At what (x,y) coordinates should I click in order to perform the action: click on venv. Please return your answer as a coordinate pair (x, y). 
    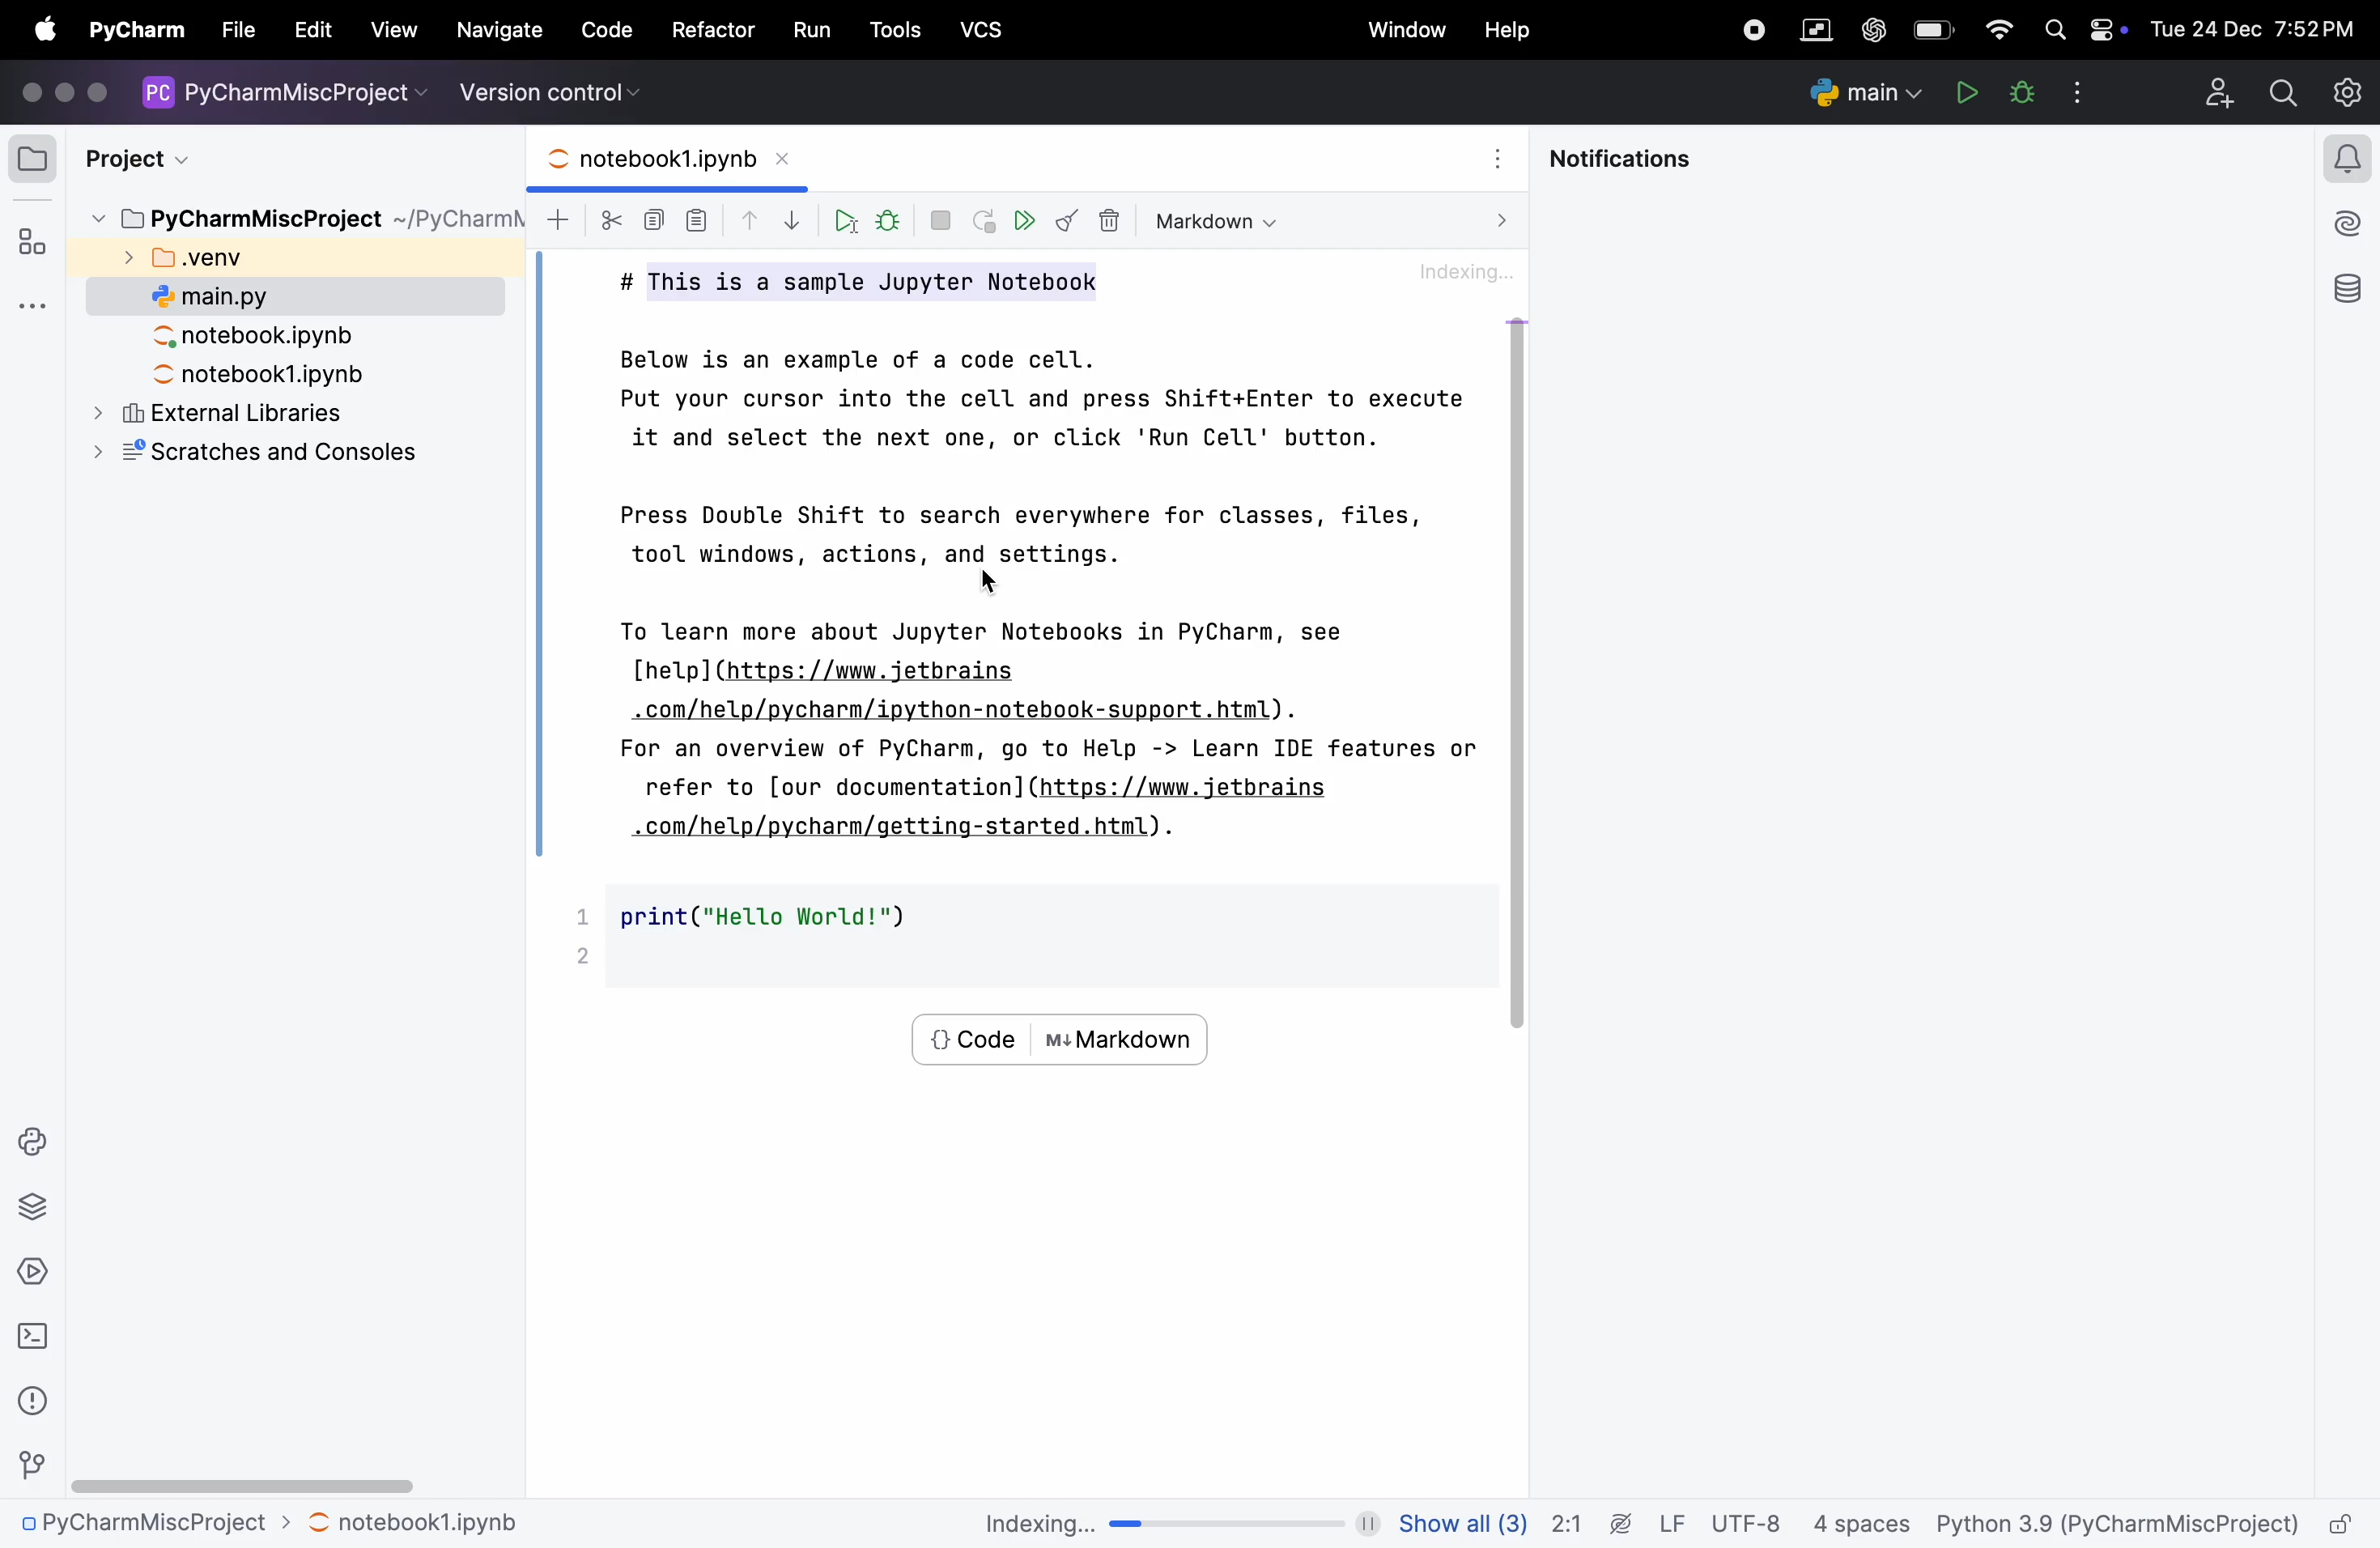
    Looking at the image, I should click on (288, 258).